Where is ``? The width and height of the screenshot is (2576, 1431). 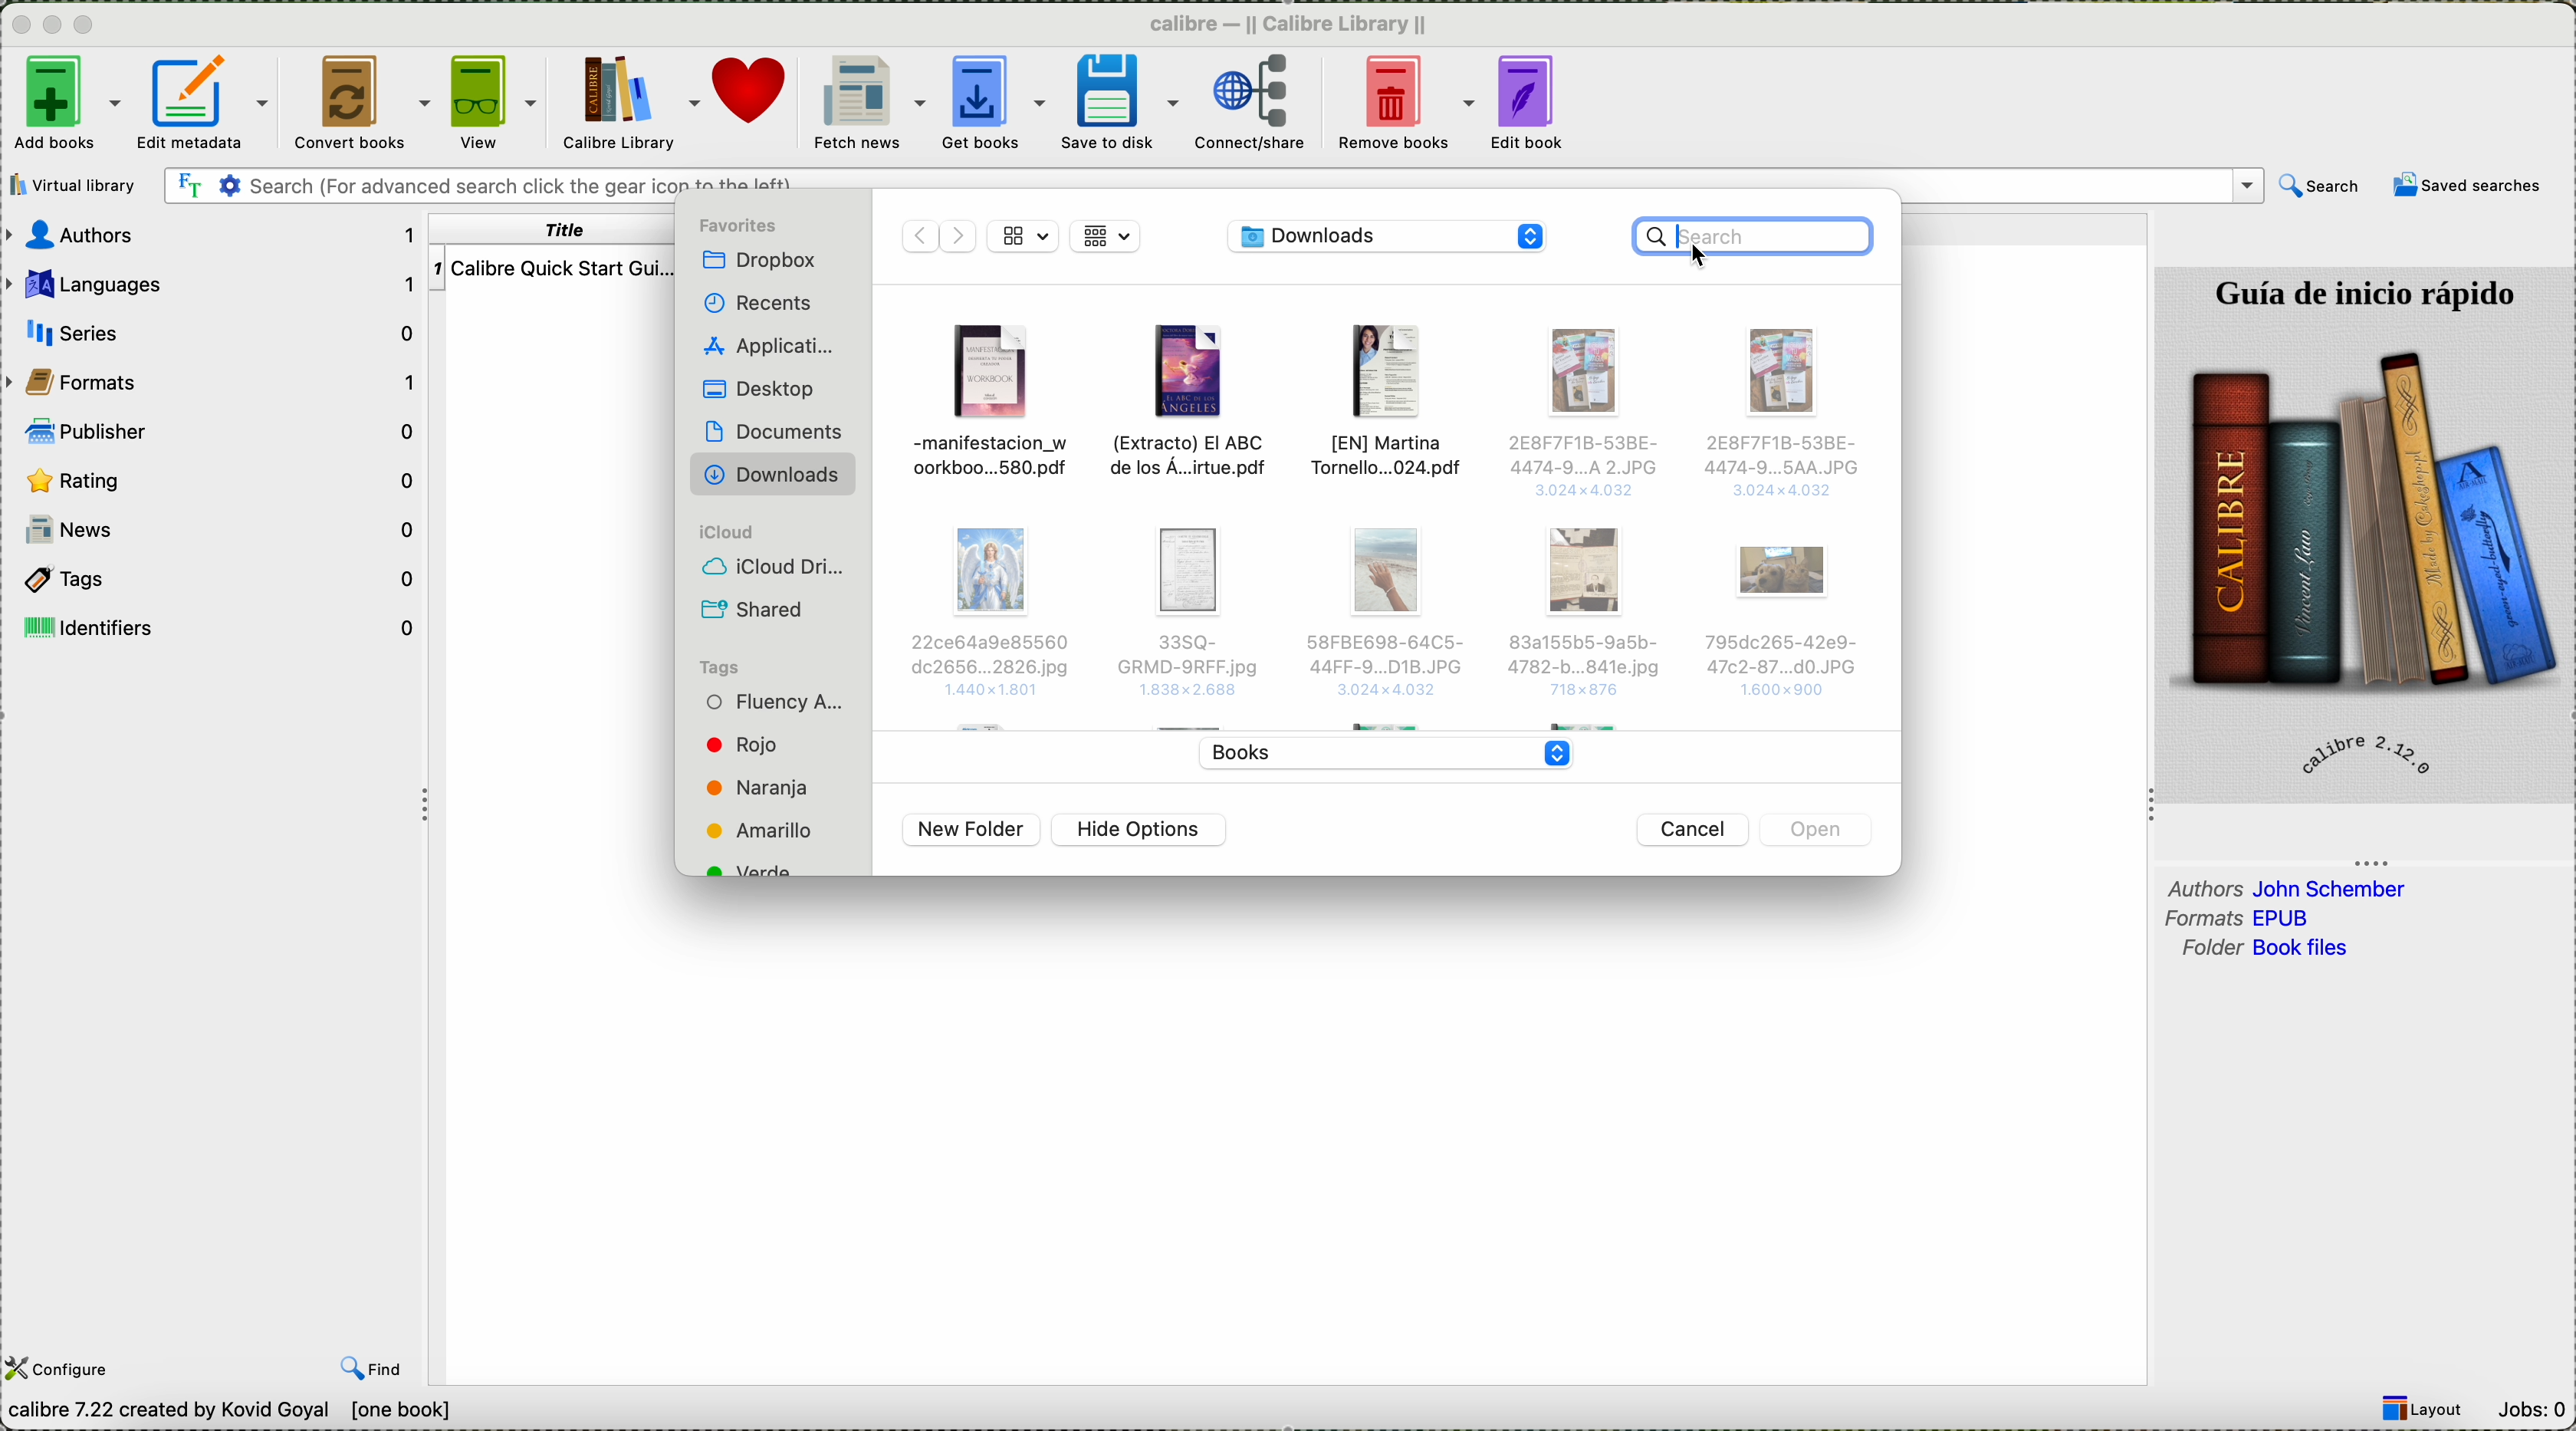
 is located at coordinates (1776, 618).